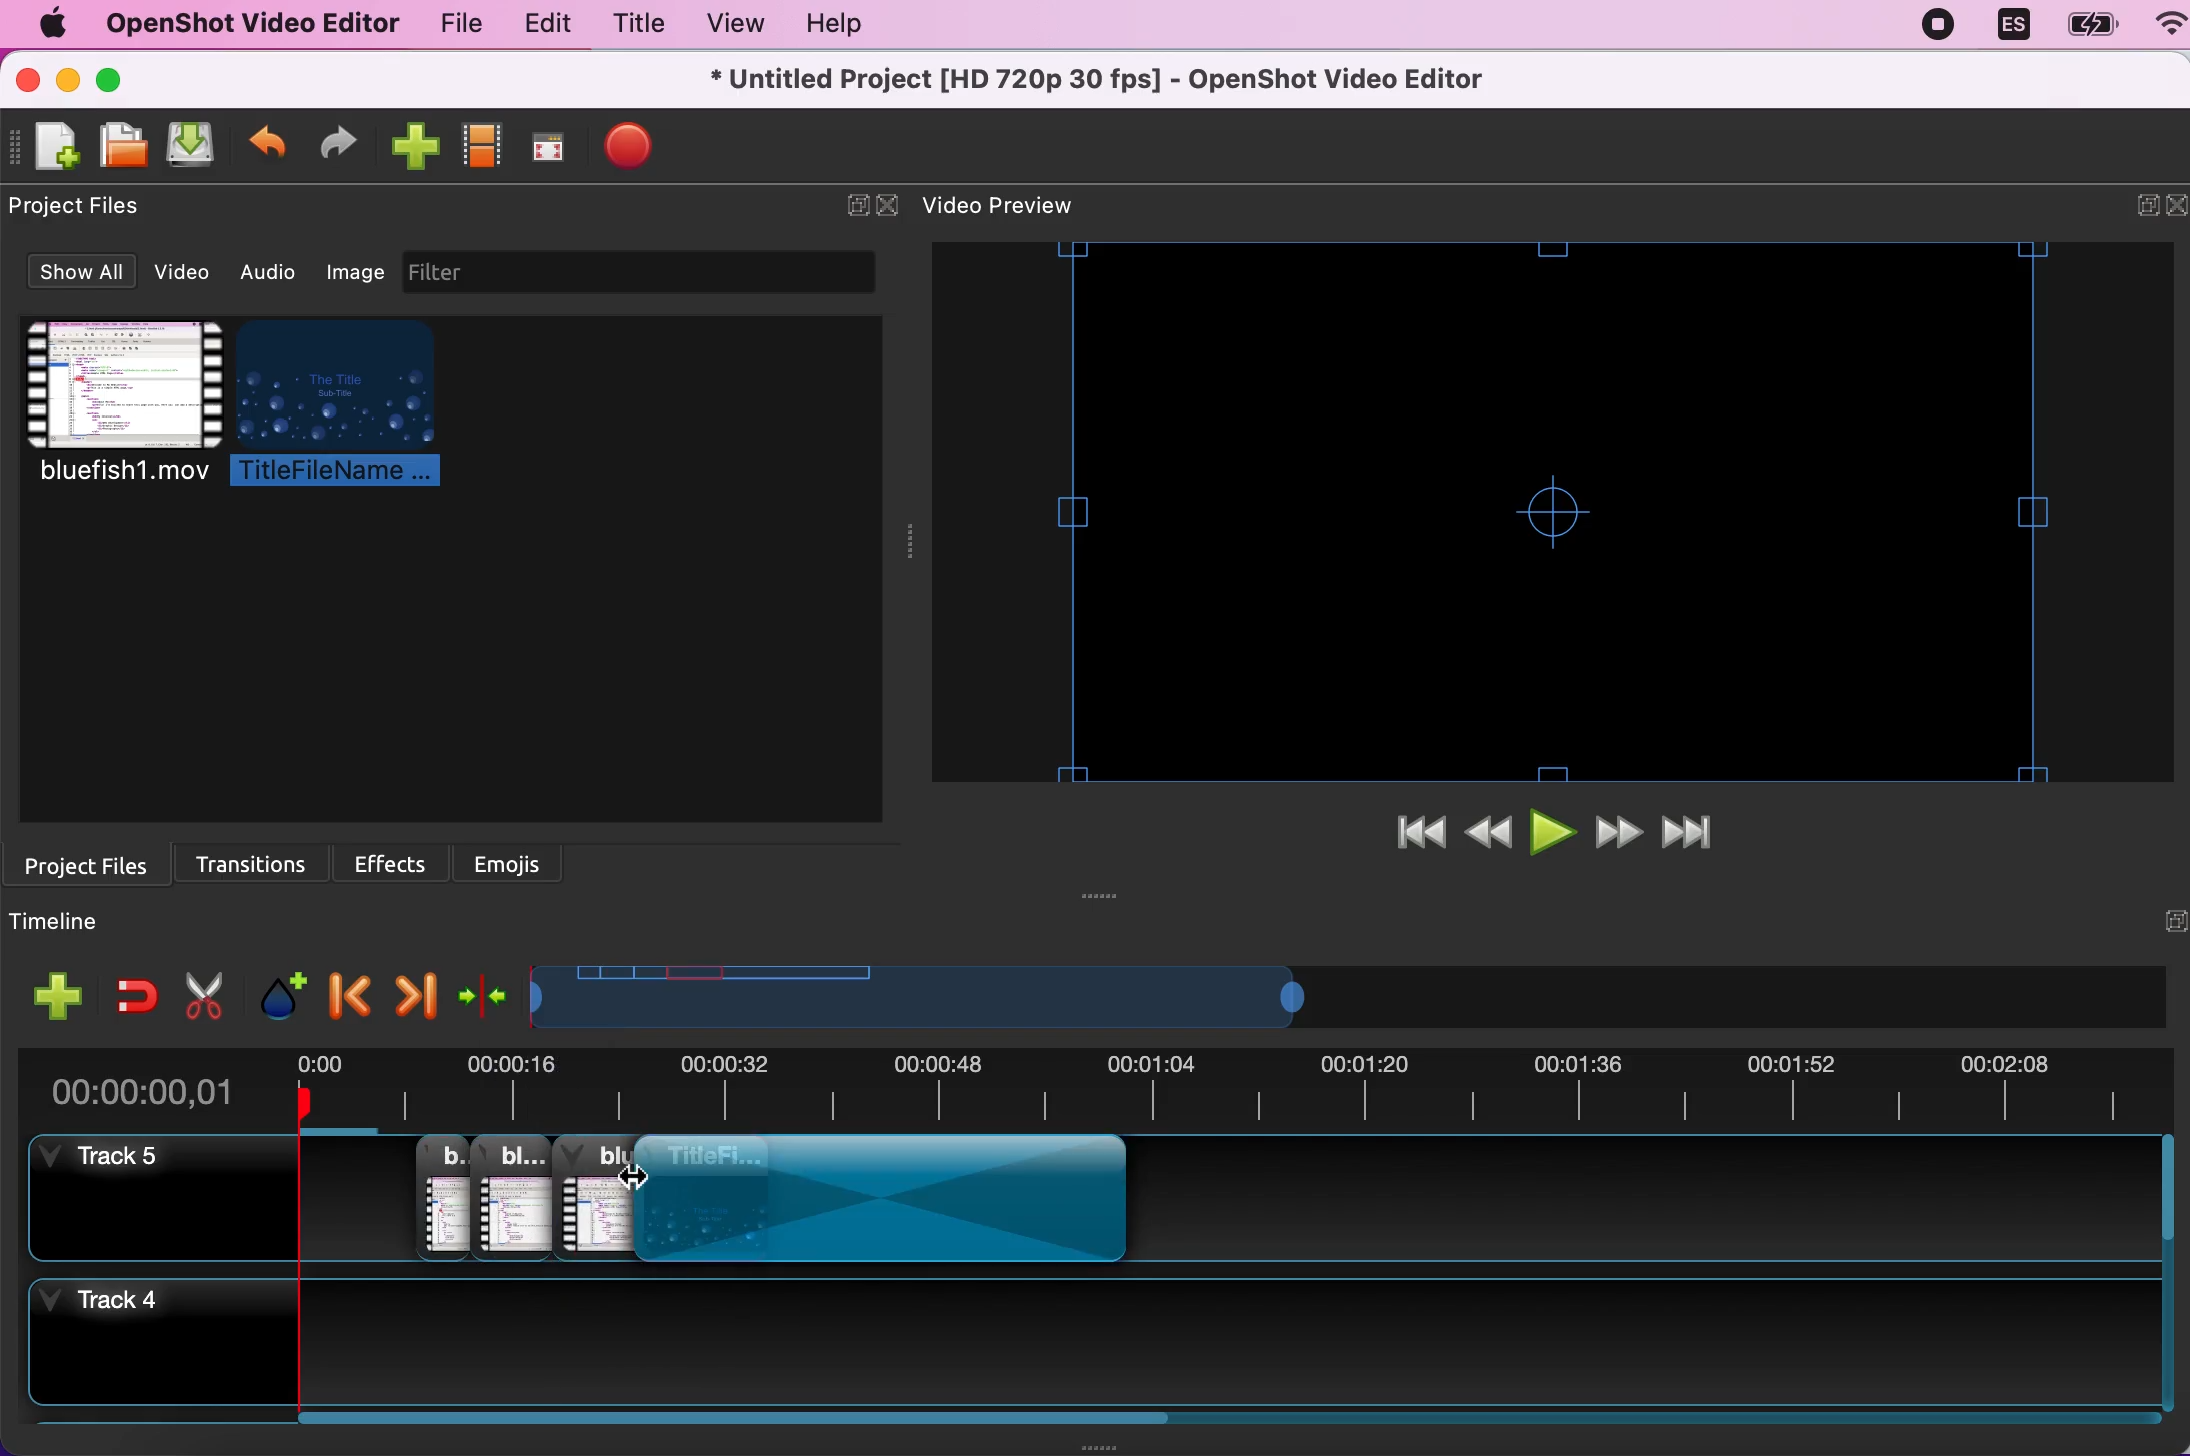 This screenshot has height=1456, width=2190. I want to click on track 5, so click(1660, 1200).